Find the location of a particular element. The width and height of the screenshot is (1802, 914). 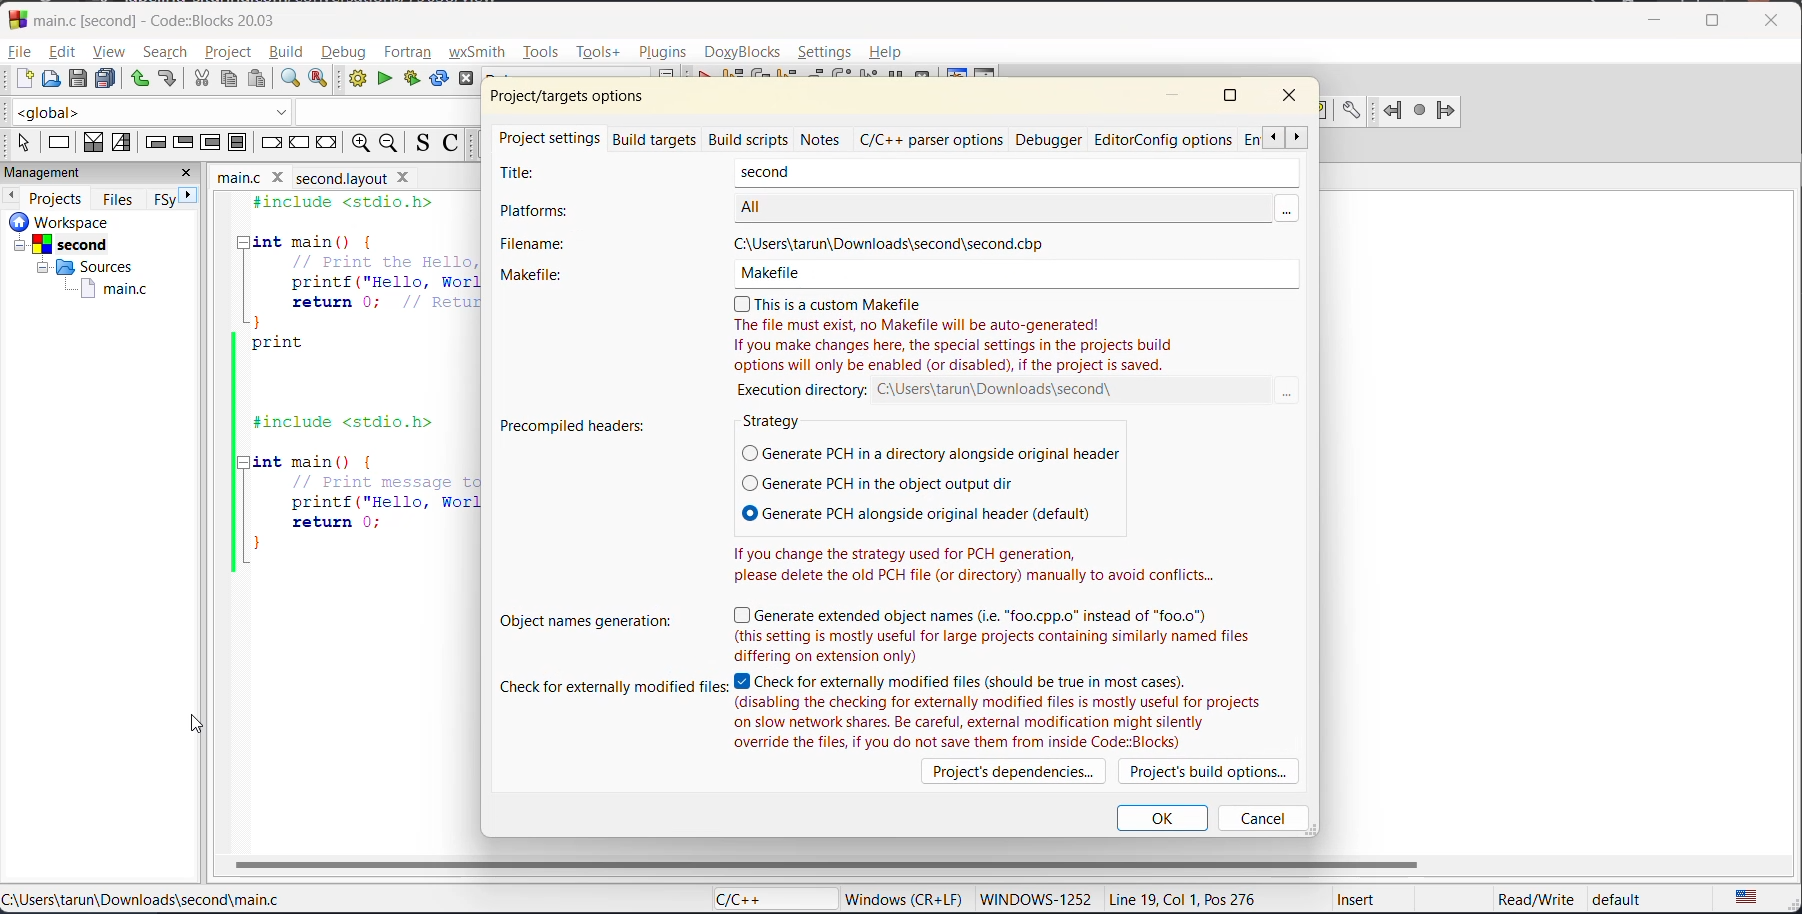

return instruction is located at coordinates (329, 143).